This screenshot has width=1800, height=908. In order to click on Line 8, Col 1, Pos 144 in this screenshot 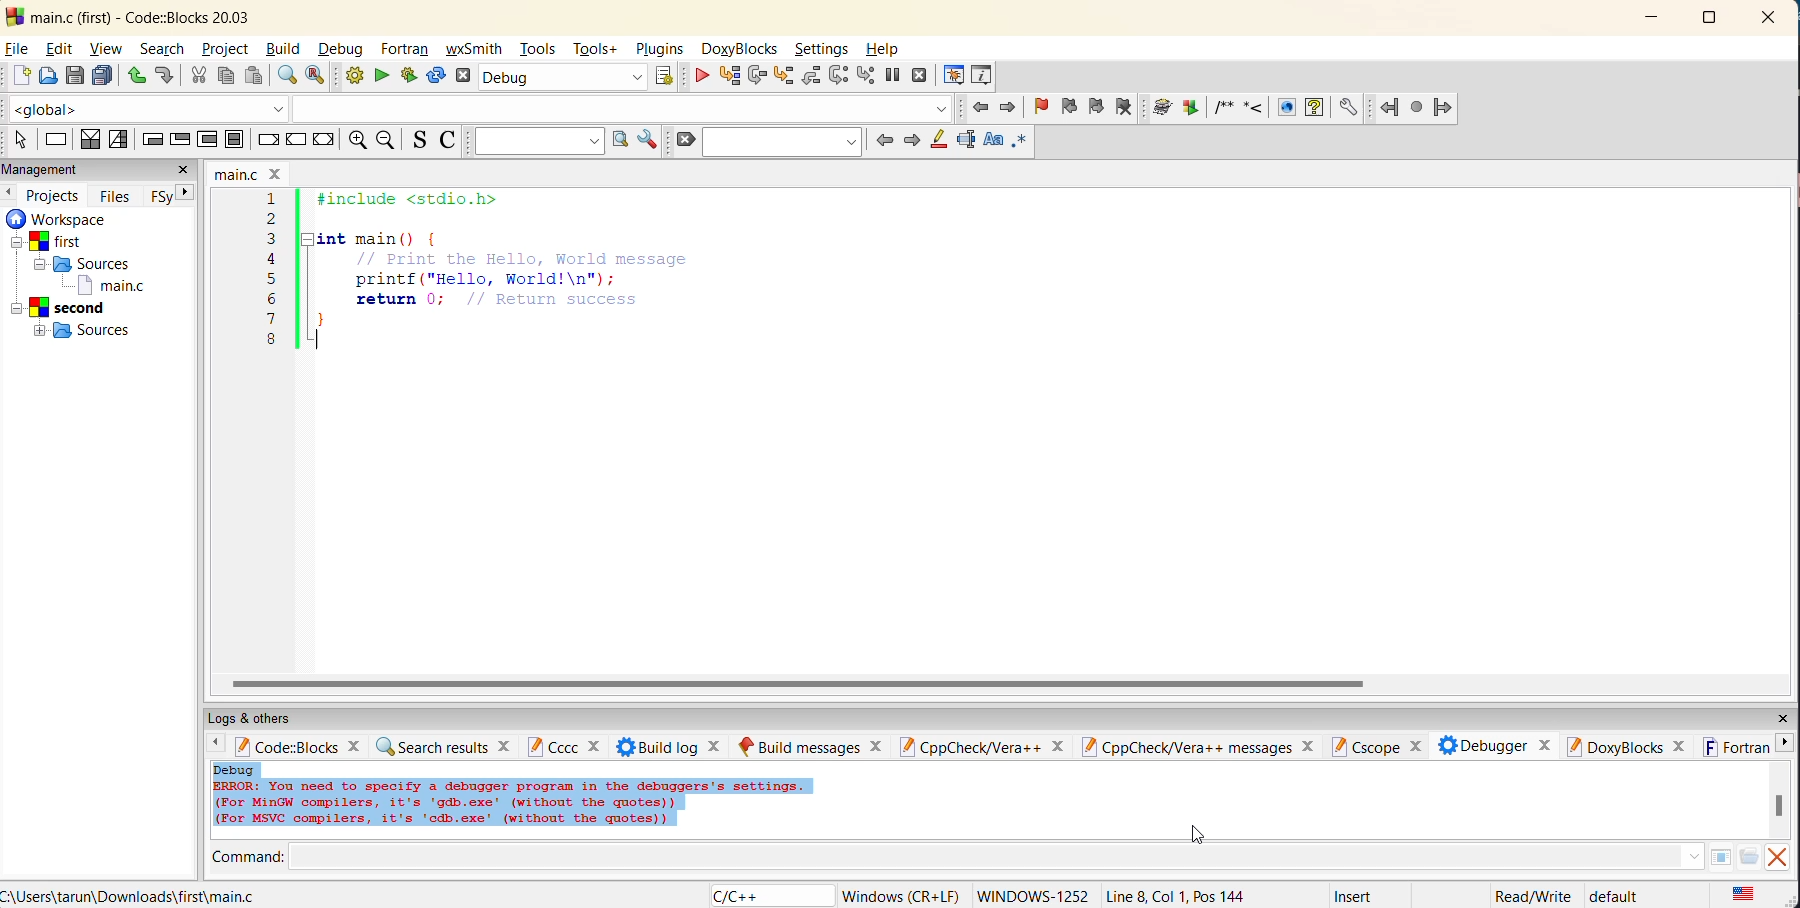, I will do `click(1176, 895)`.